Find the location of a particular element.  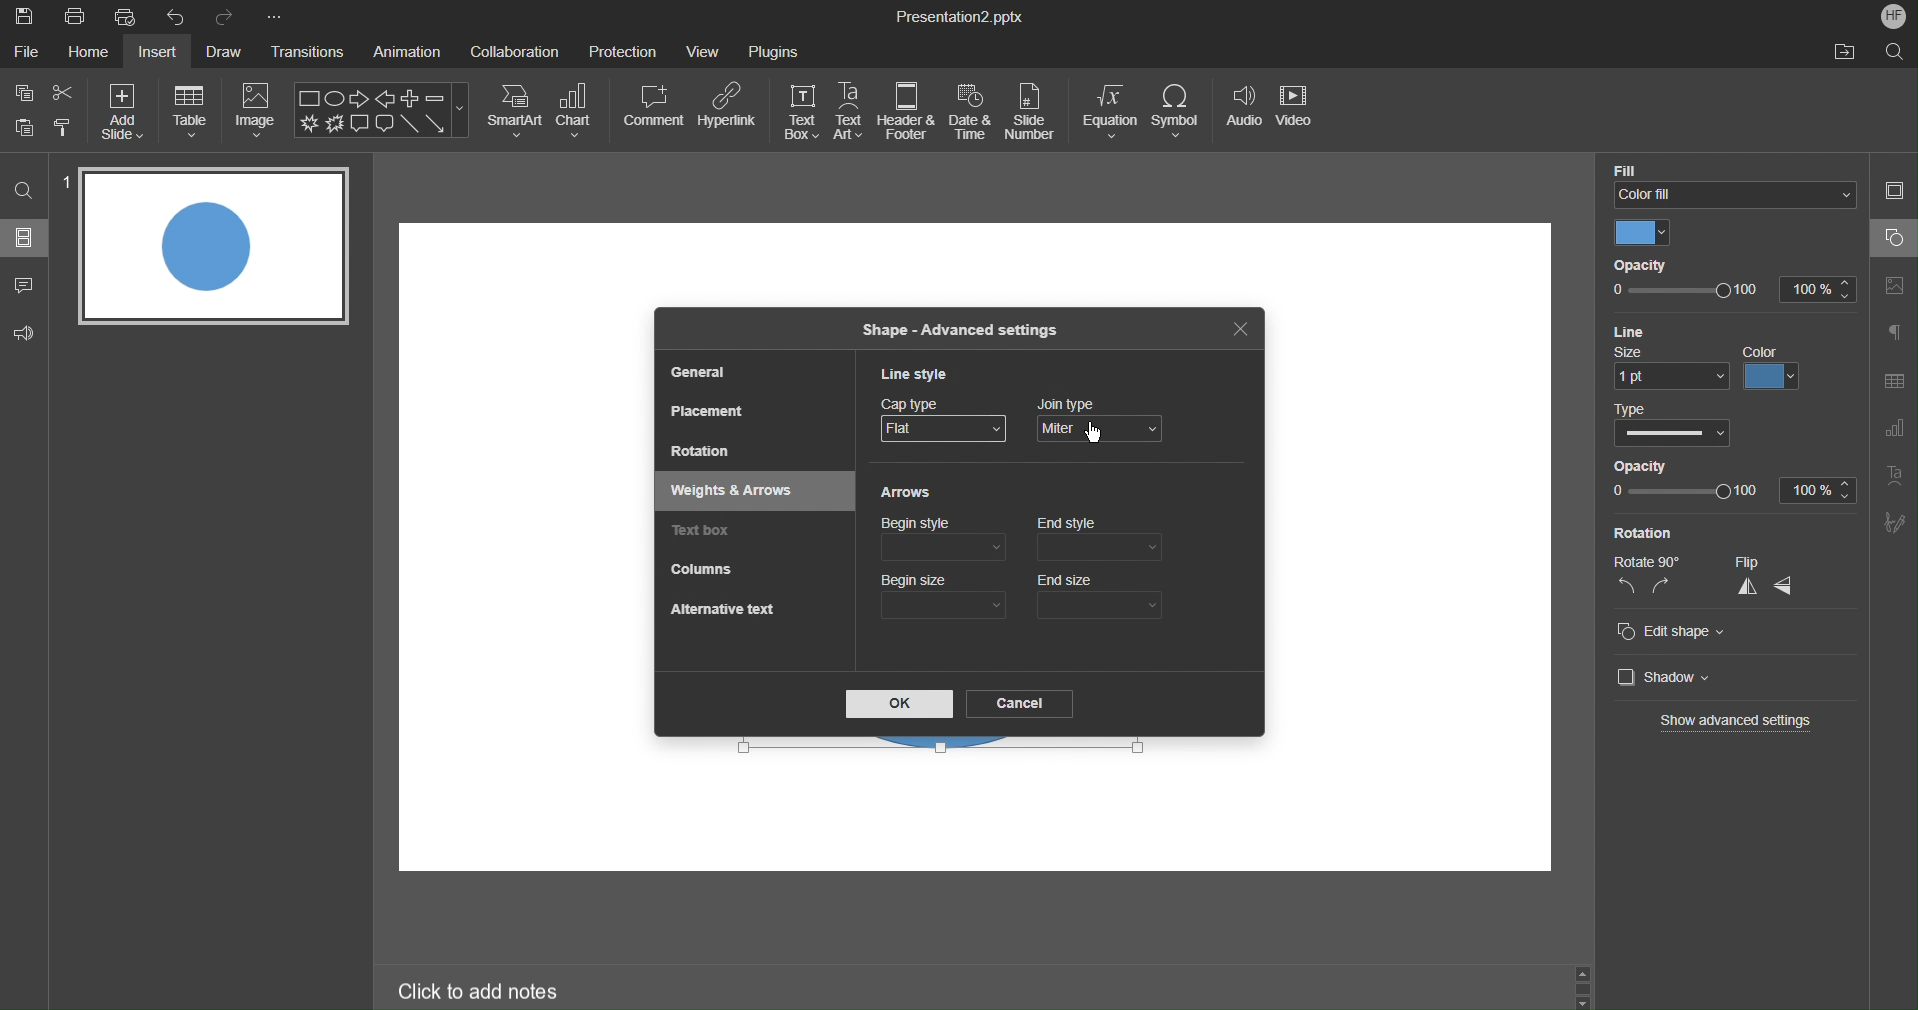

Sildes is located at coordinates (26, 237).